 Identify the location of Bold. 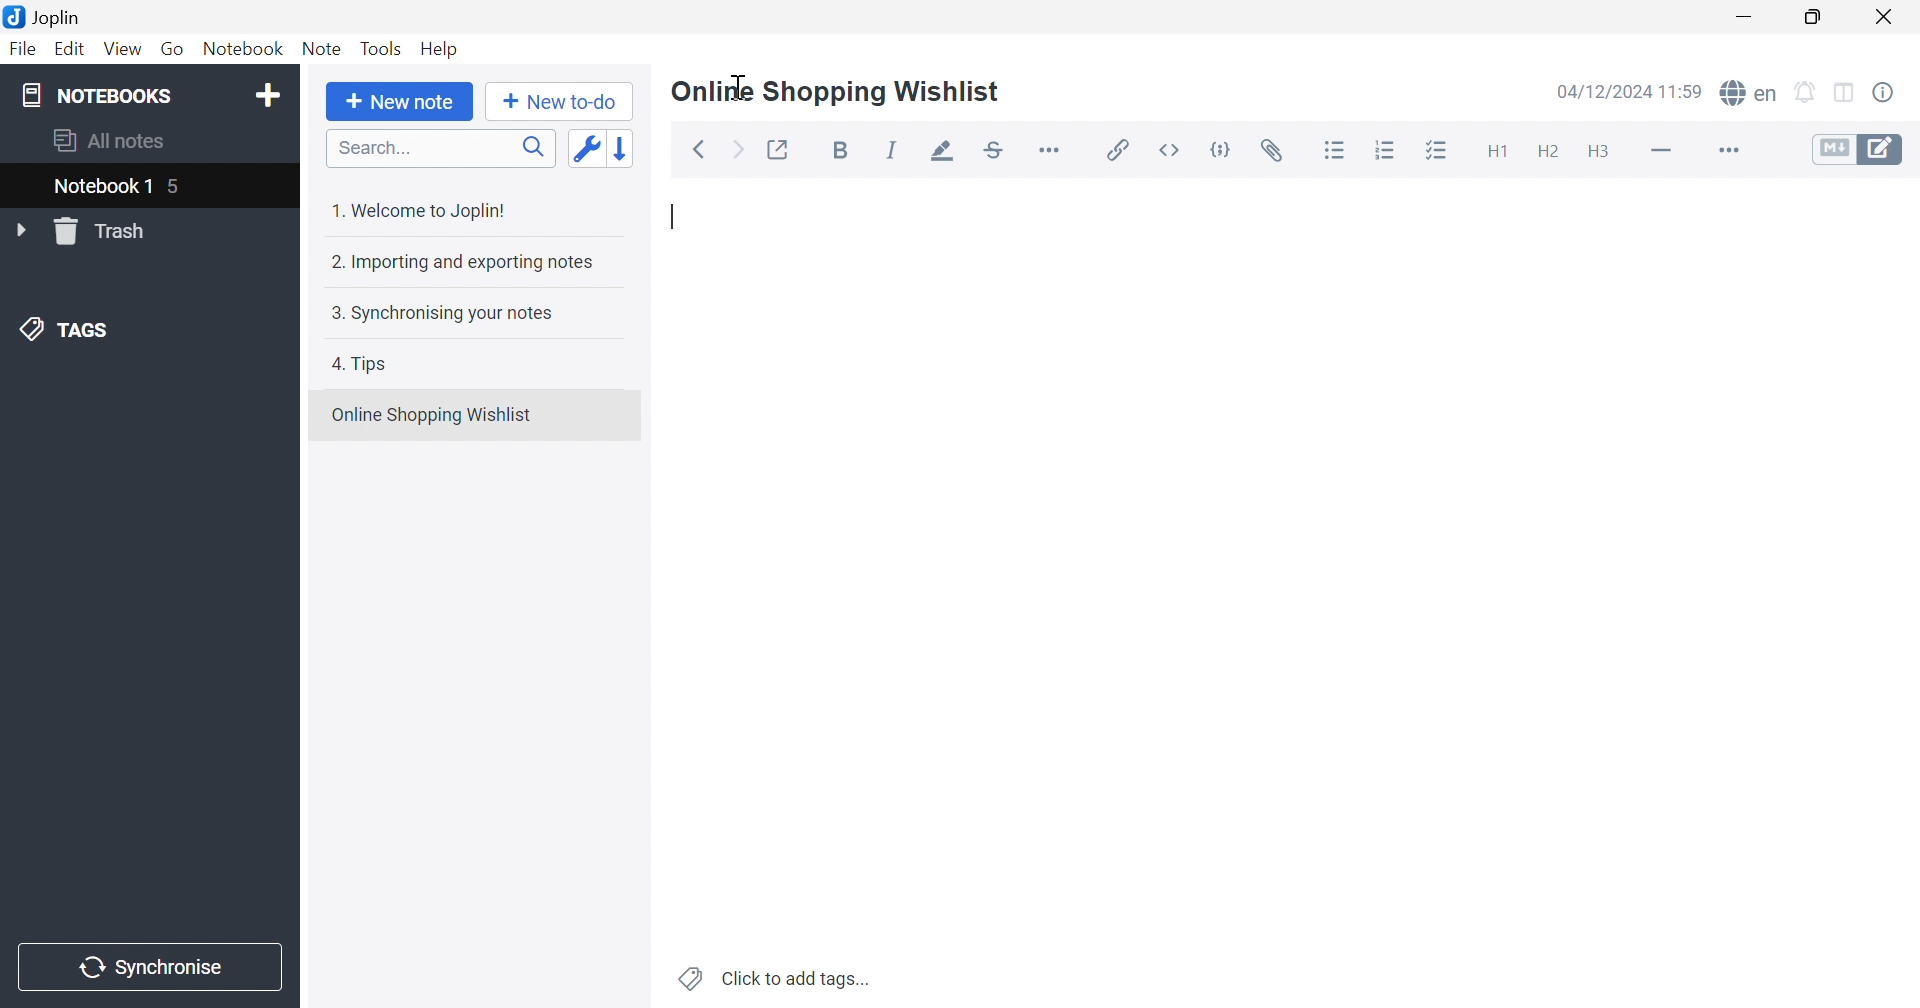
(841, 150).